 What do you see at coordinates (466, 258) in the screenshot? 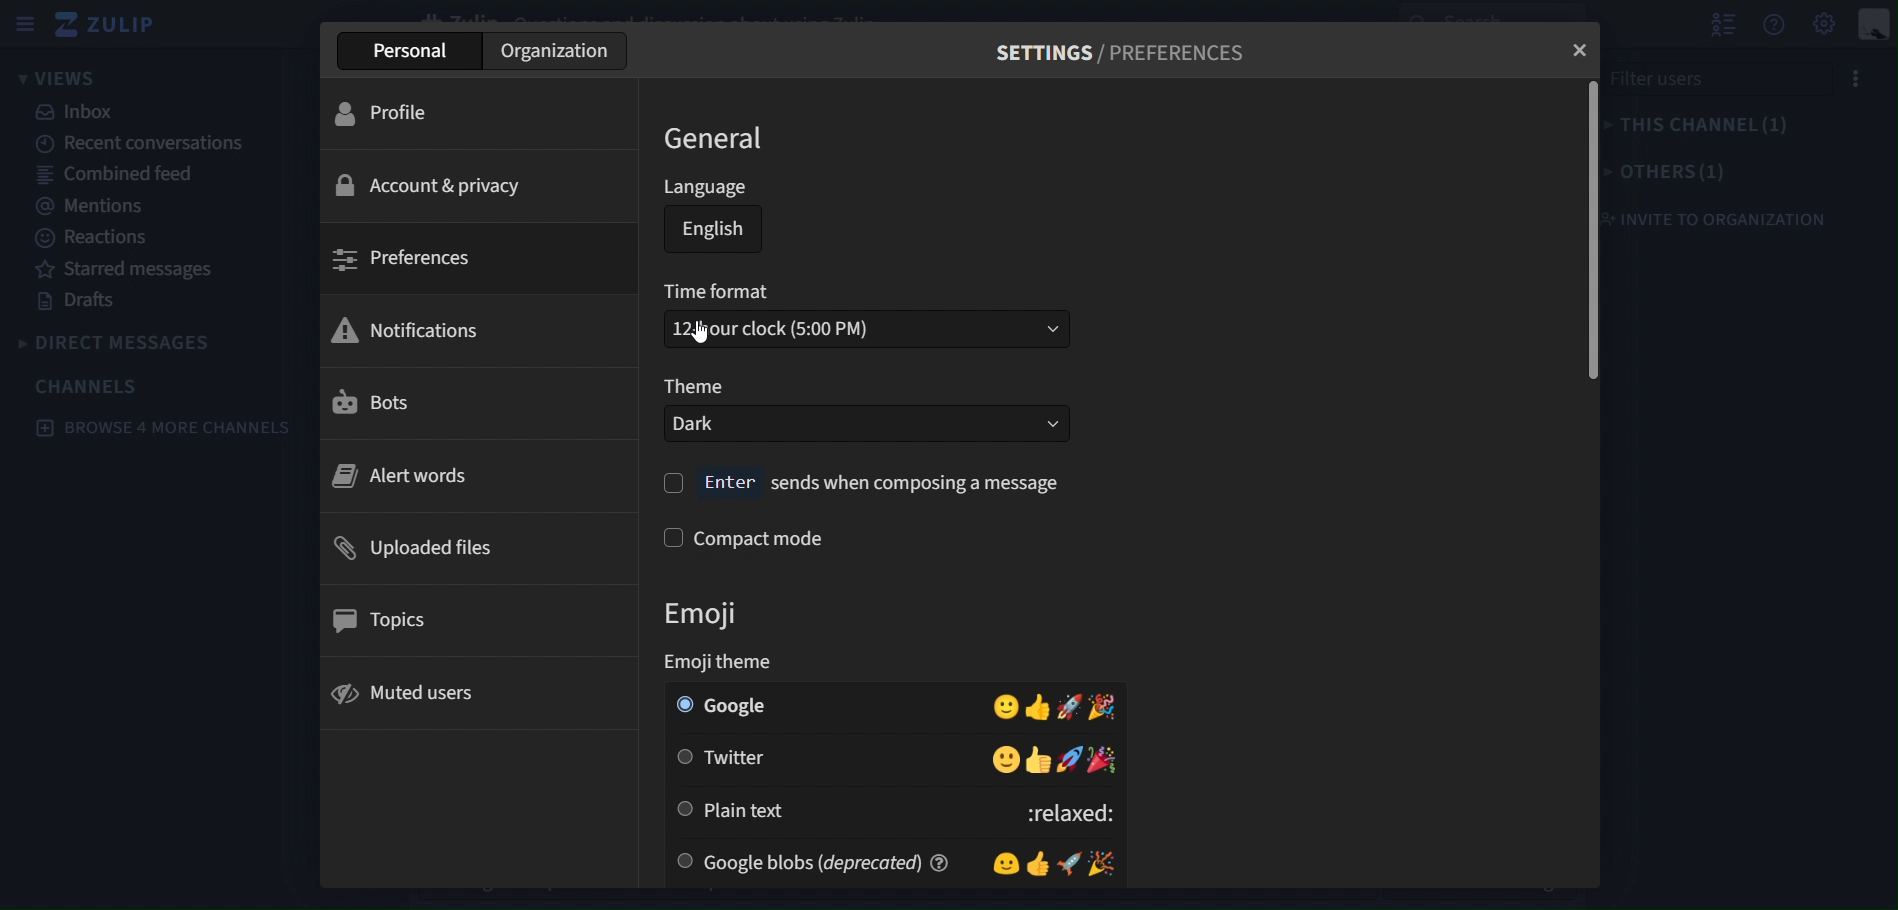
I see `preferences` at bounding box center [466, 258].